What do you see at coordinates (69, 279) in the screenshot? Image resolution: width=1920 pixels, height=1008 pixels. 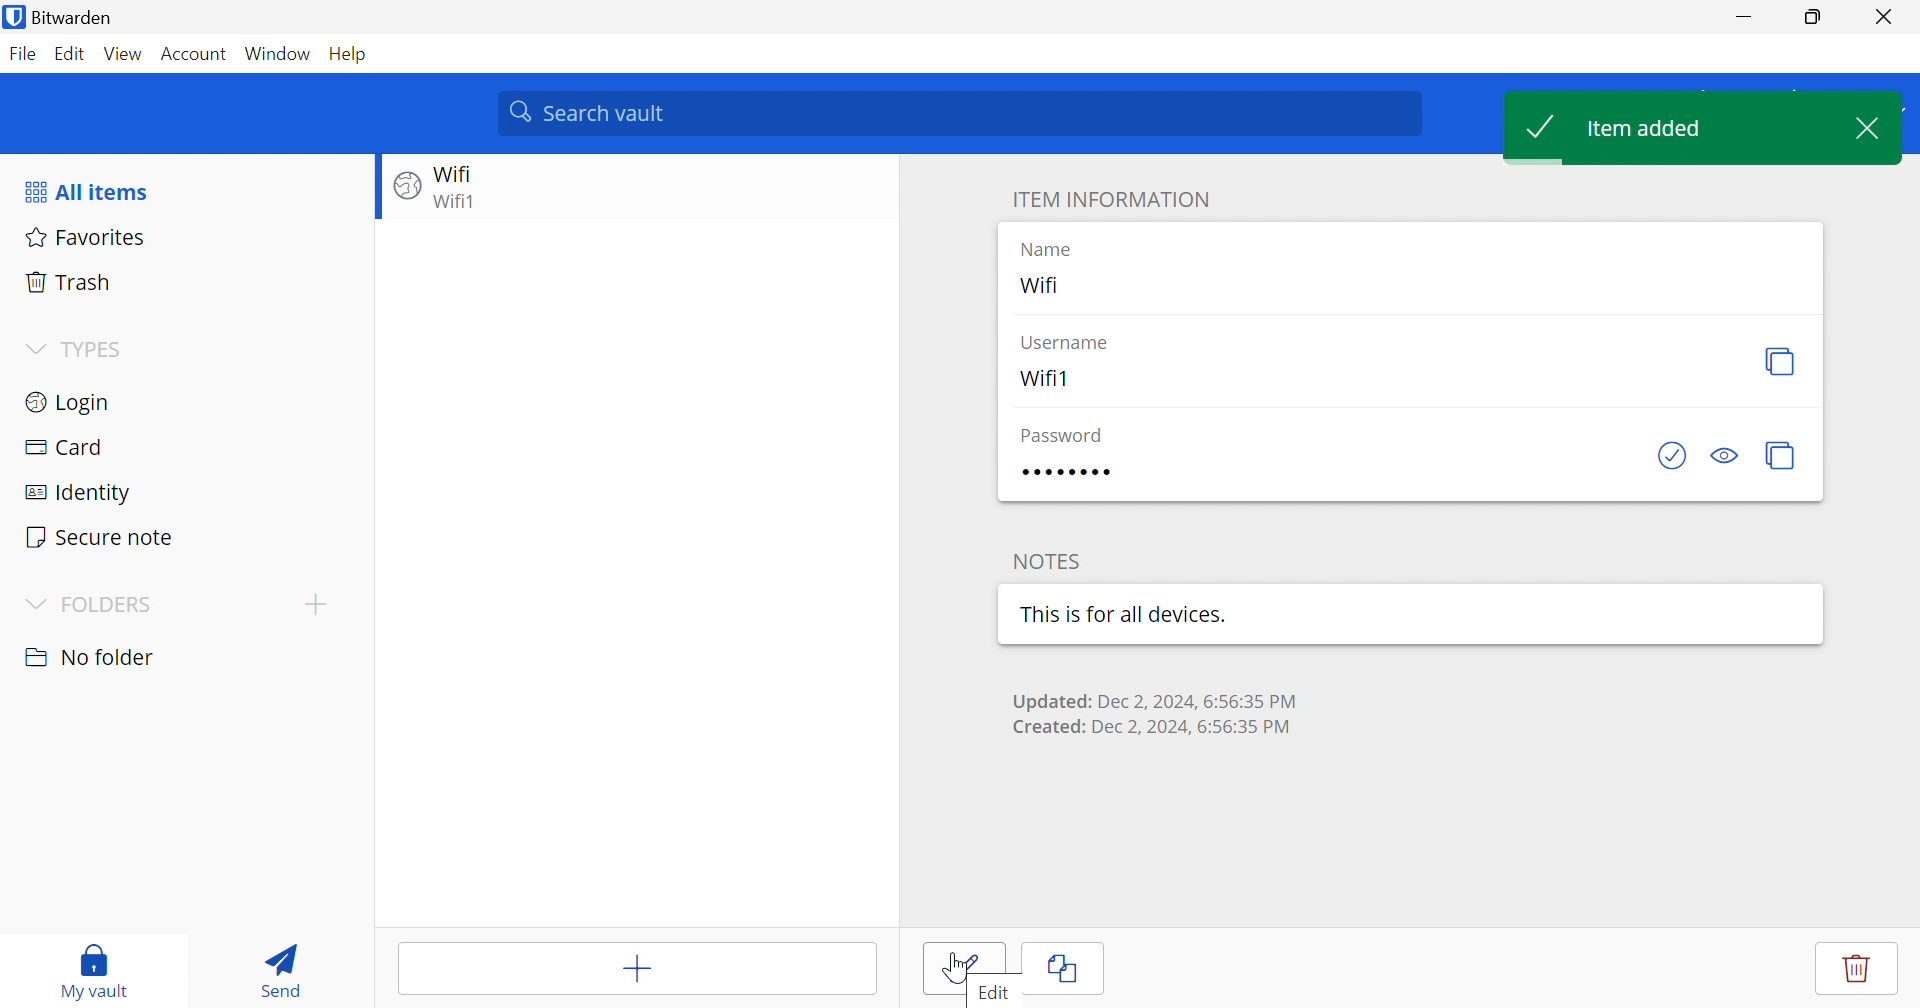 I see `Trash` at bounding box center [69, 279].